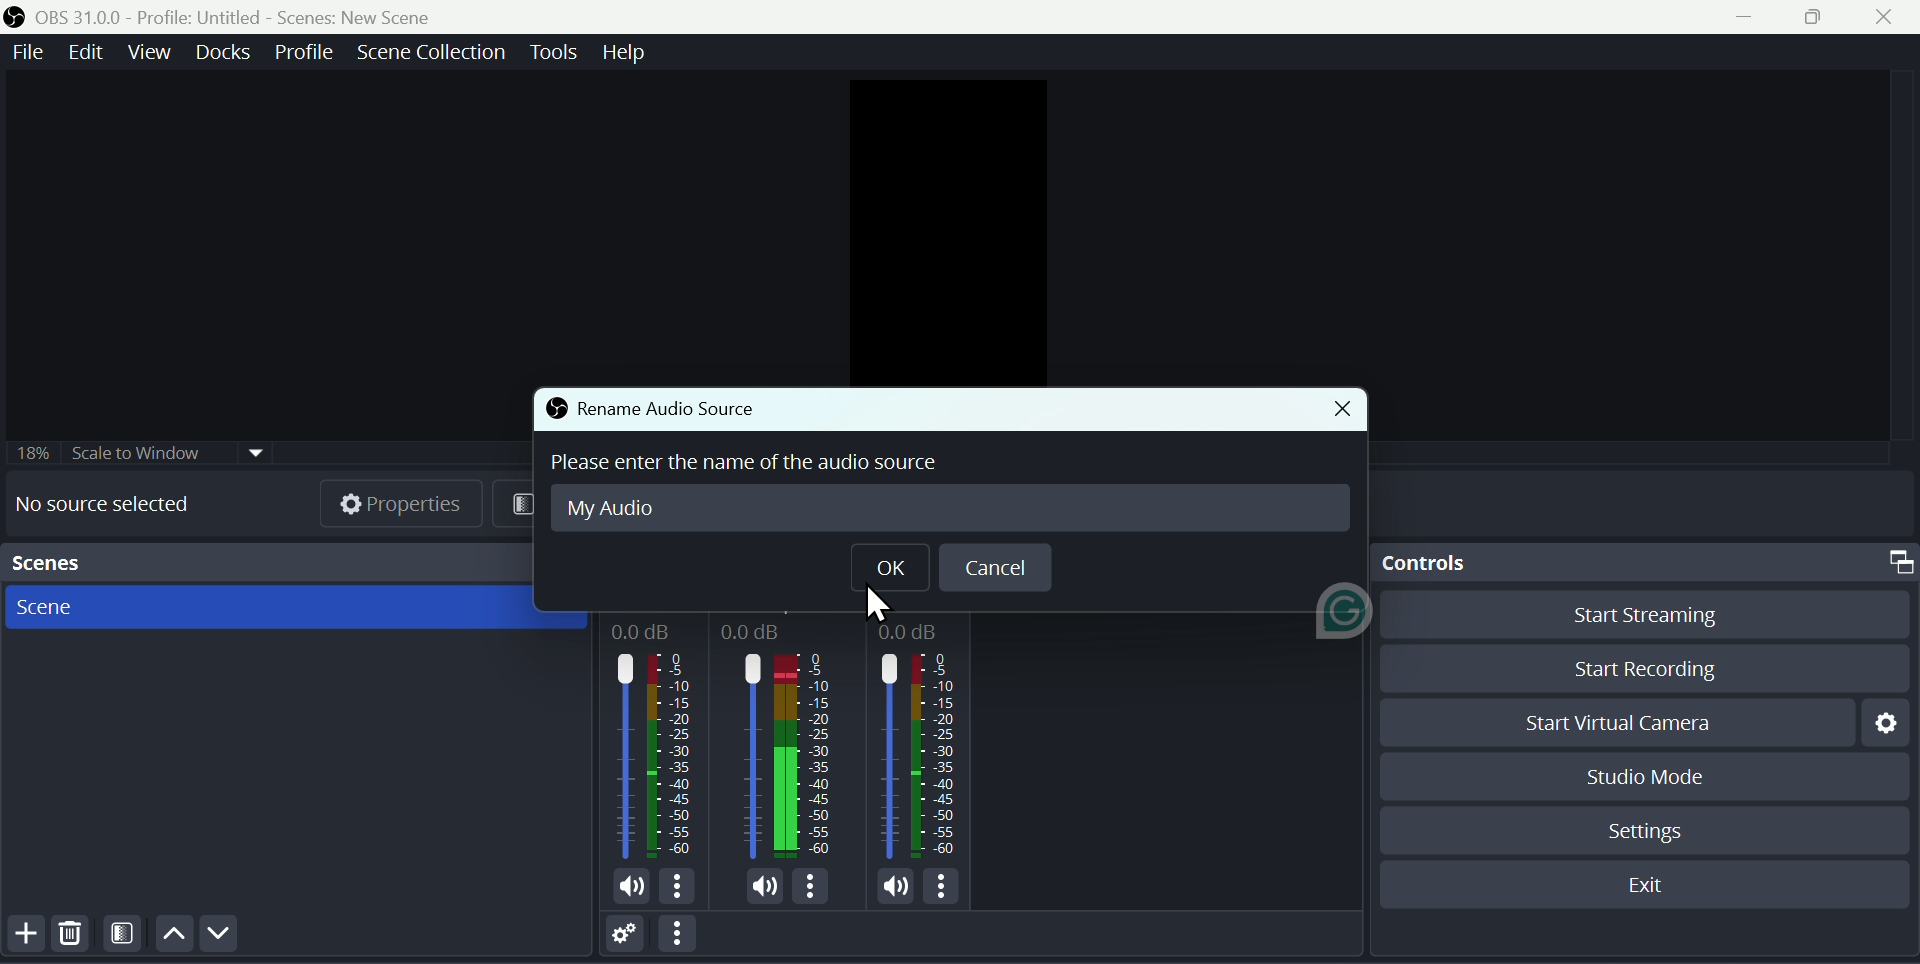 The image size is (1920, 964). What do you see at coordinates (1649, 775) in the screenshot?
I see `Studio mode` at bounding box center [1649, 775].